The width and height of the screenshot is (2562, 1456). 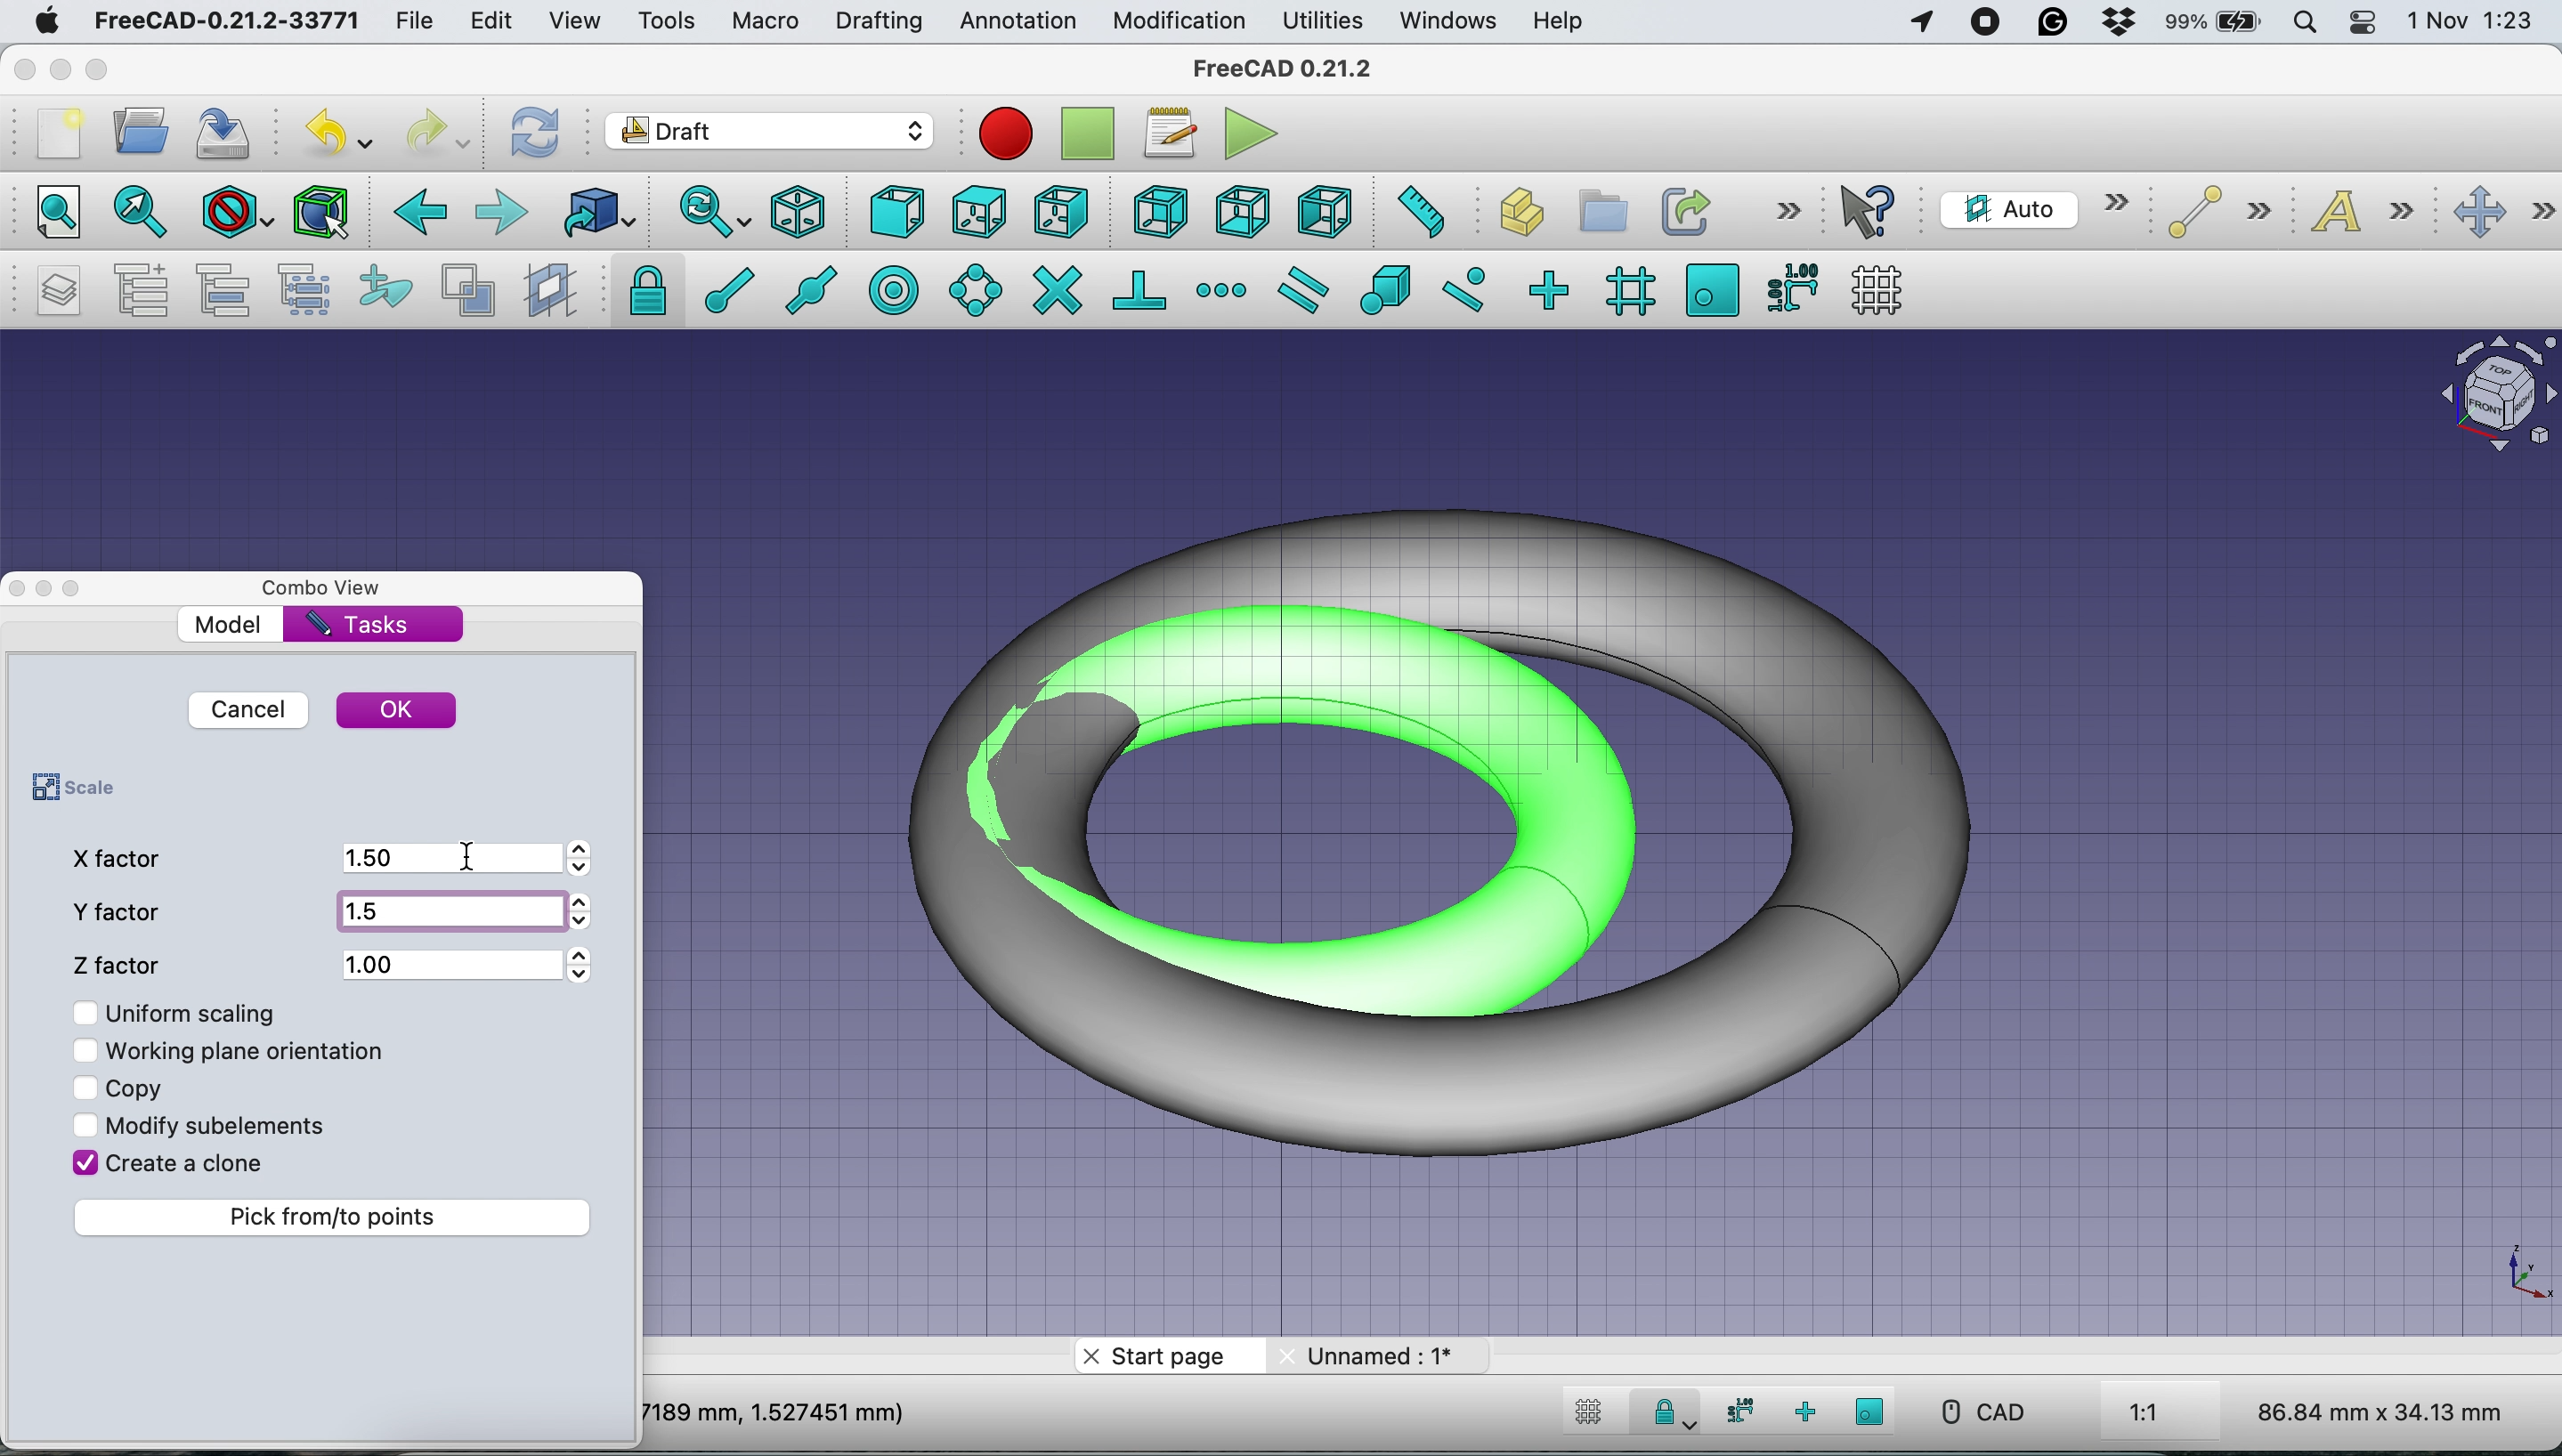 I want to click on snap midpoint, so click(x=816, y=288).